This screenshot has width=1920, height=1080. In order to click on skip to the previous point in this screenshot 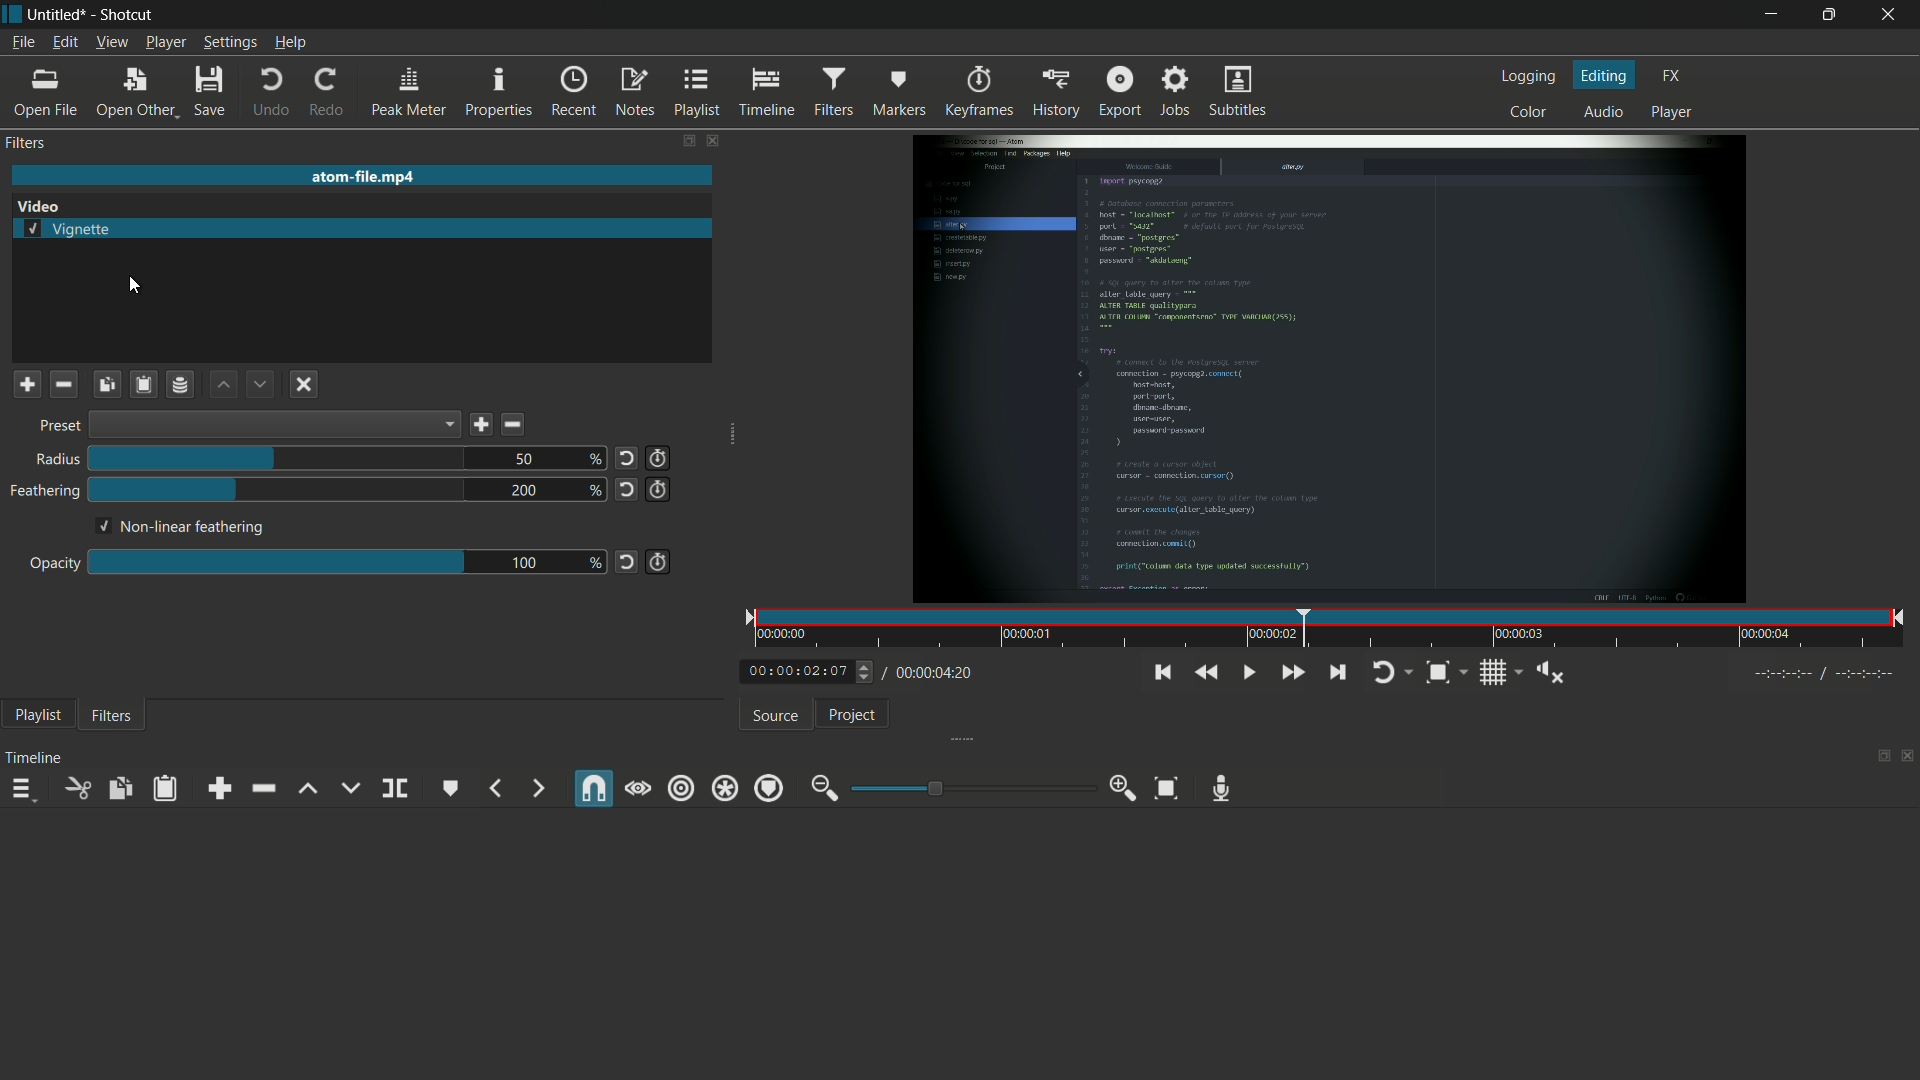, I will do `click(1160, 673)`.